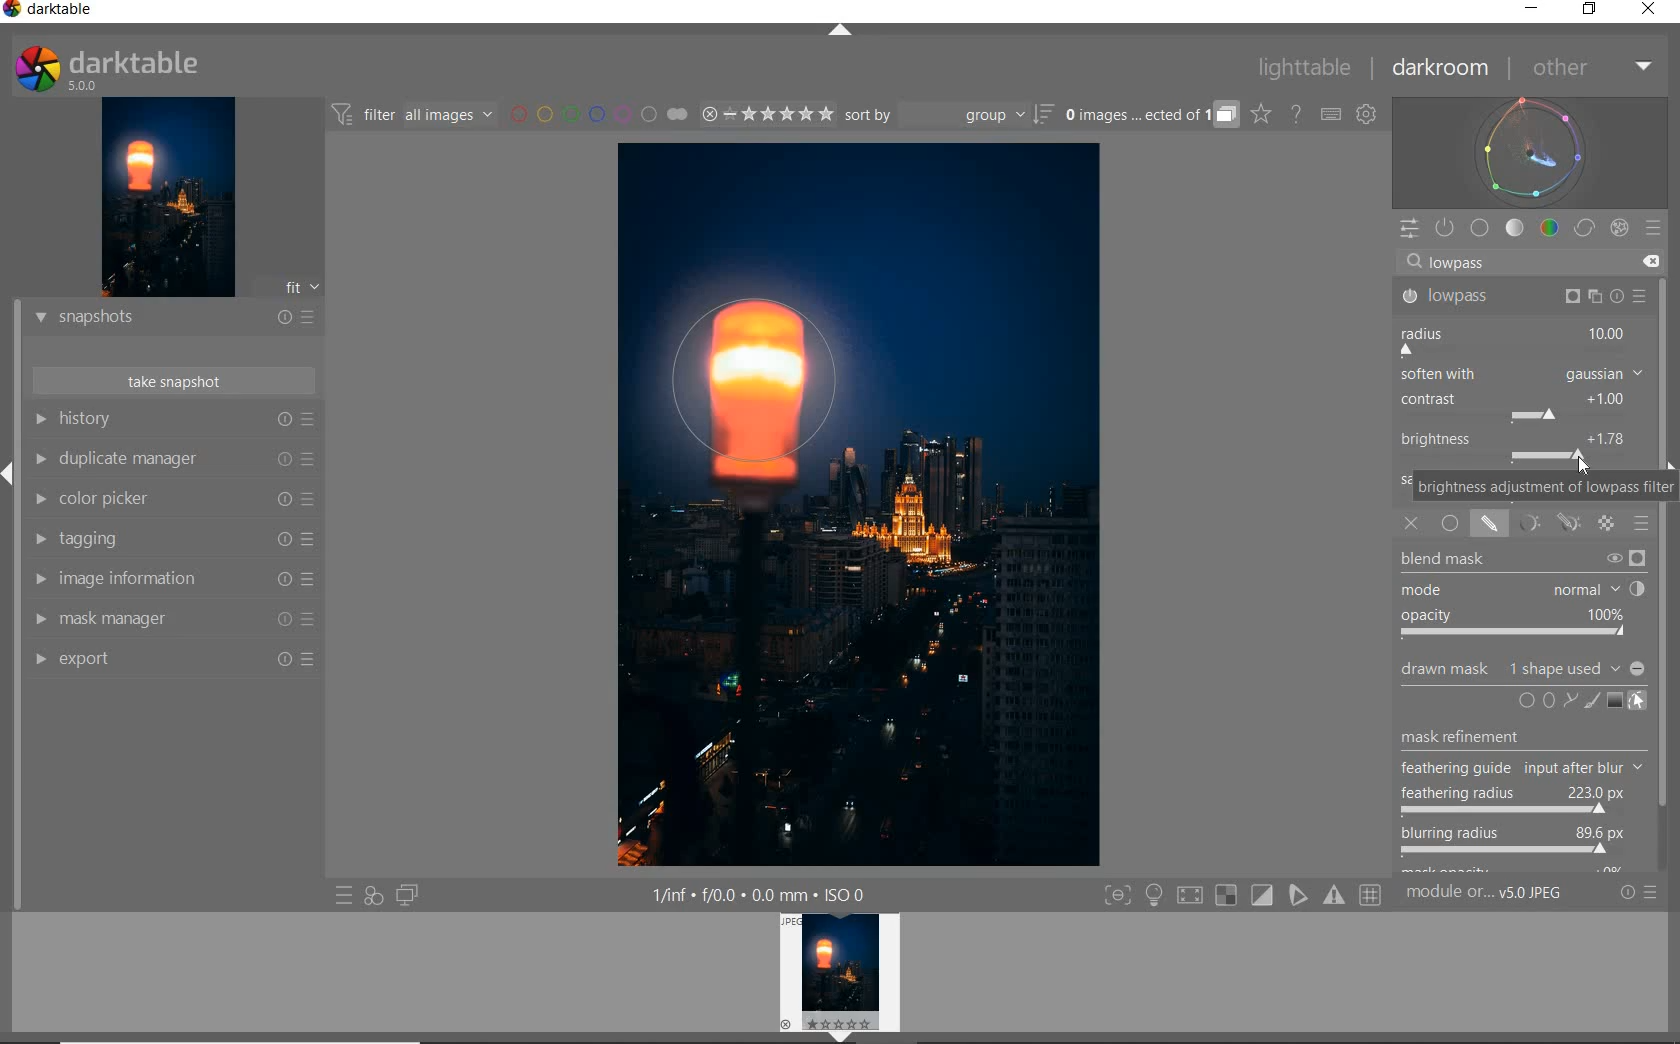 The image size is (1680, 1044). I want to click on a glowing effect for highlights added, so click(757, 389).